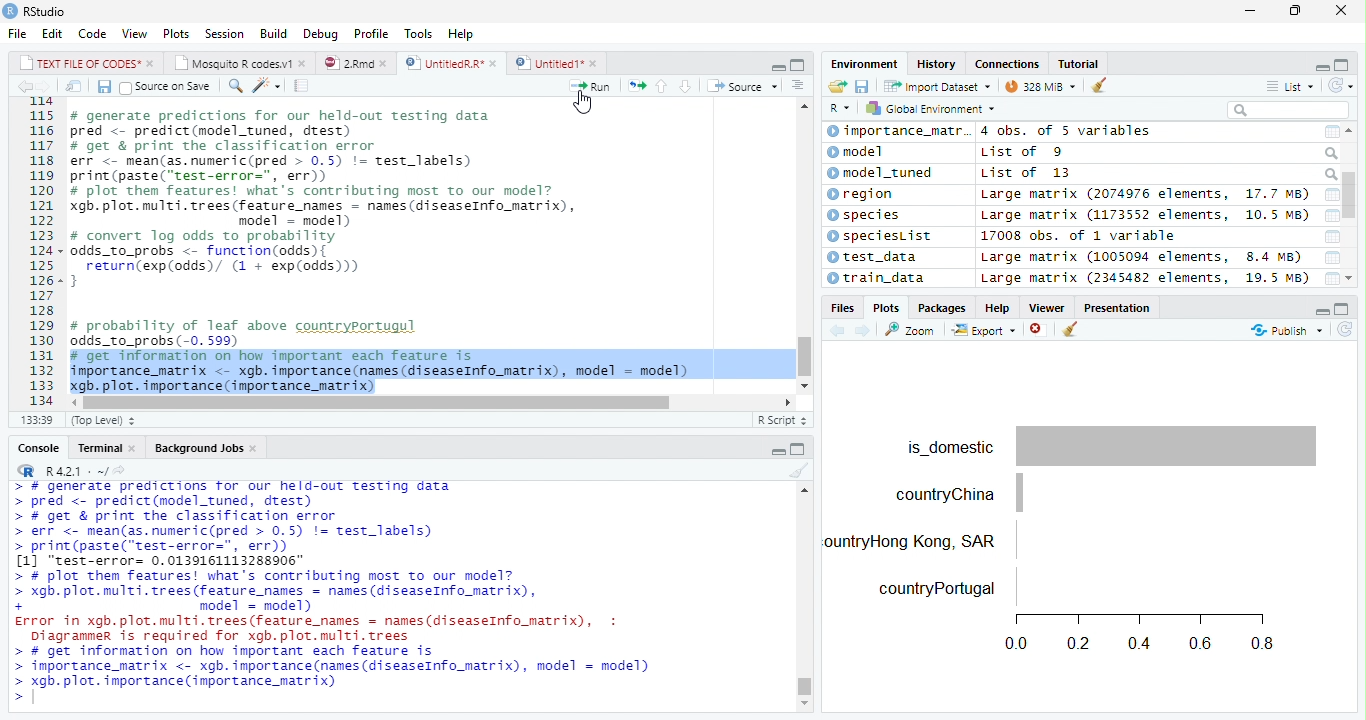  What do you see at coordinates (591, 85) in the screenshot?
I see `Run` at bounding box center [591, 85].